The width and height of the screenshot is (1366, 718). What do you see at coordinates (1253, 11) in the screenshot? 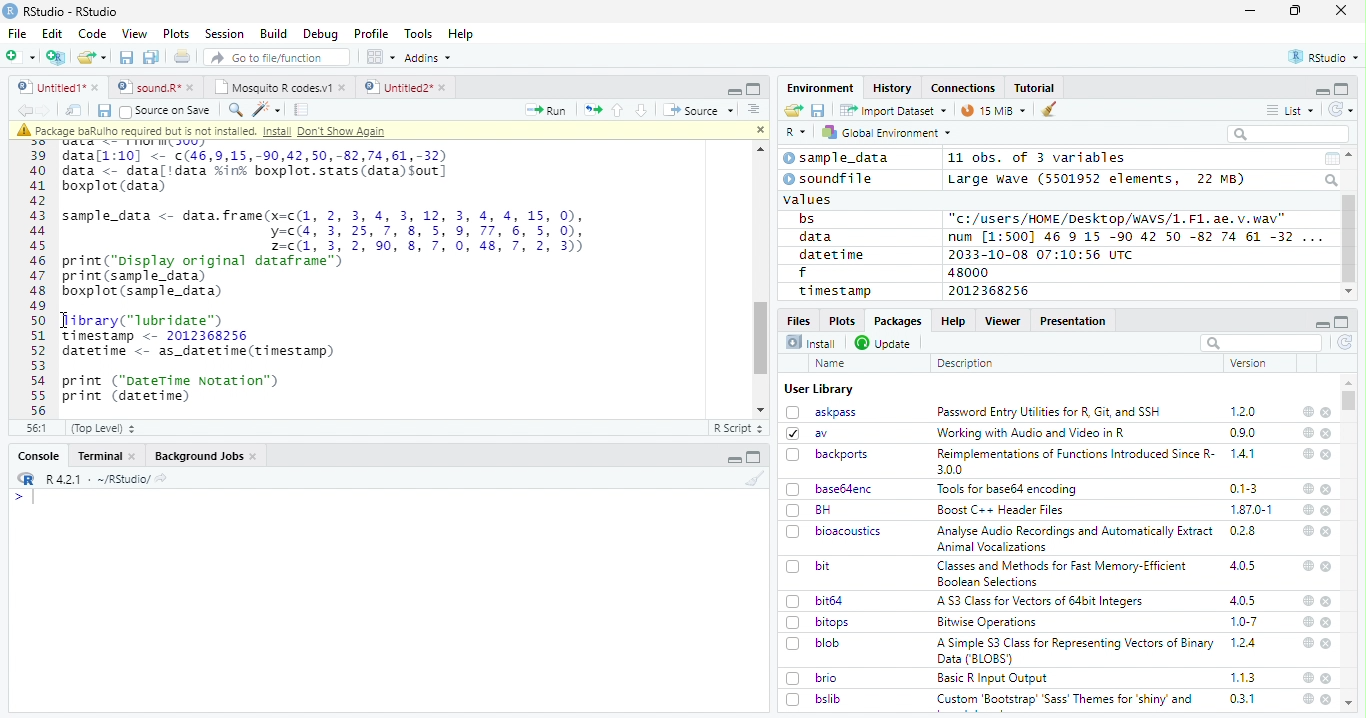
I see `minimize` at bounding box center [1253, 11].